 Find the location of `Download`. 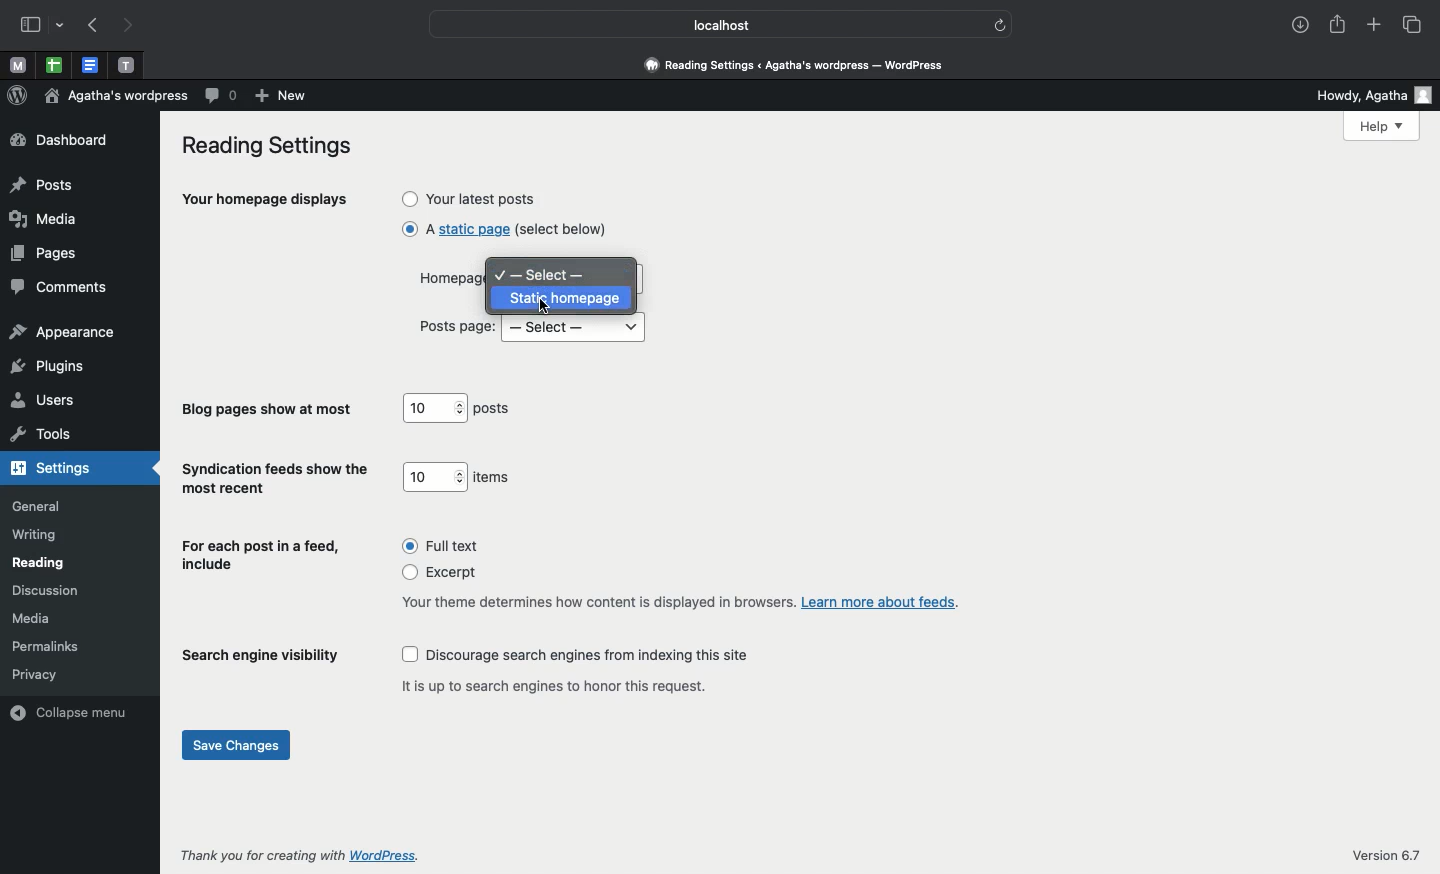

Download is located at coordinates (1295, 22).